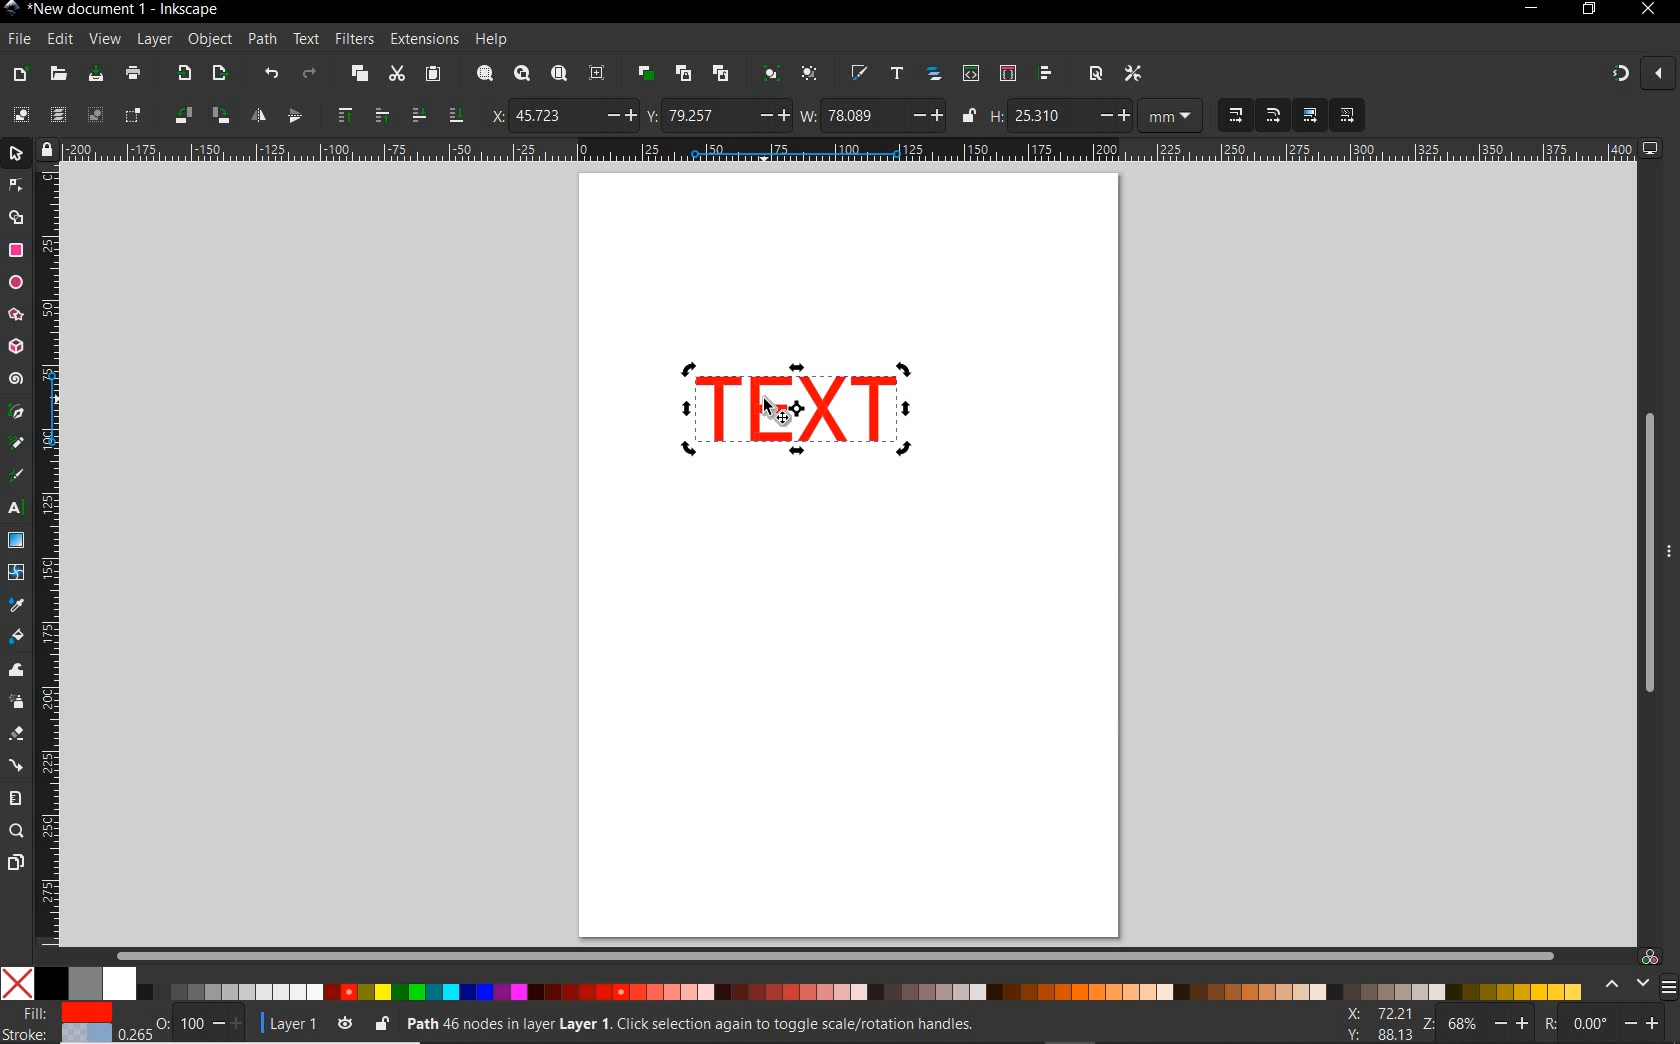  Describe the element at coordinates (1135, 73) in the screenshot. I see `OPEN PREFERENCES` at that location.